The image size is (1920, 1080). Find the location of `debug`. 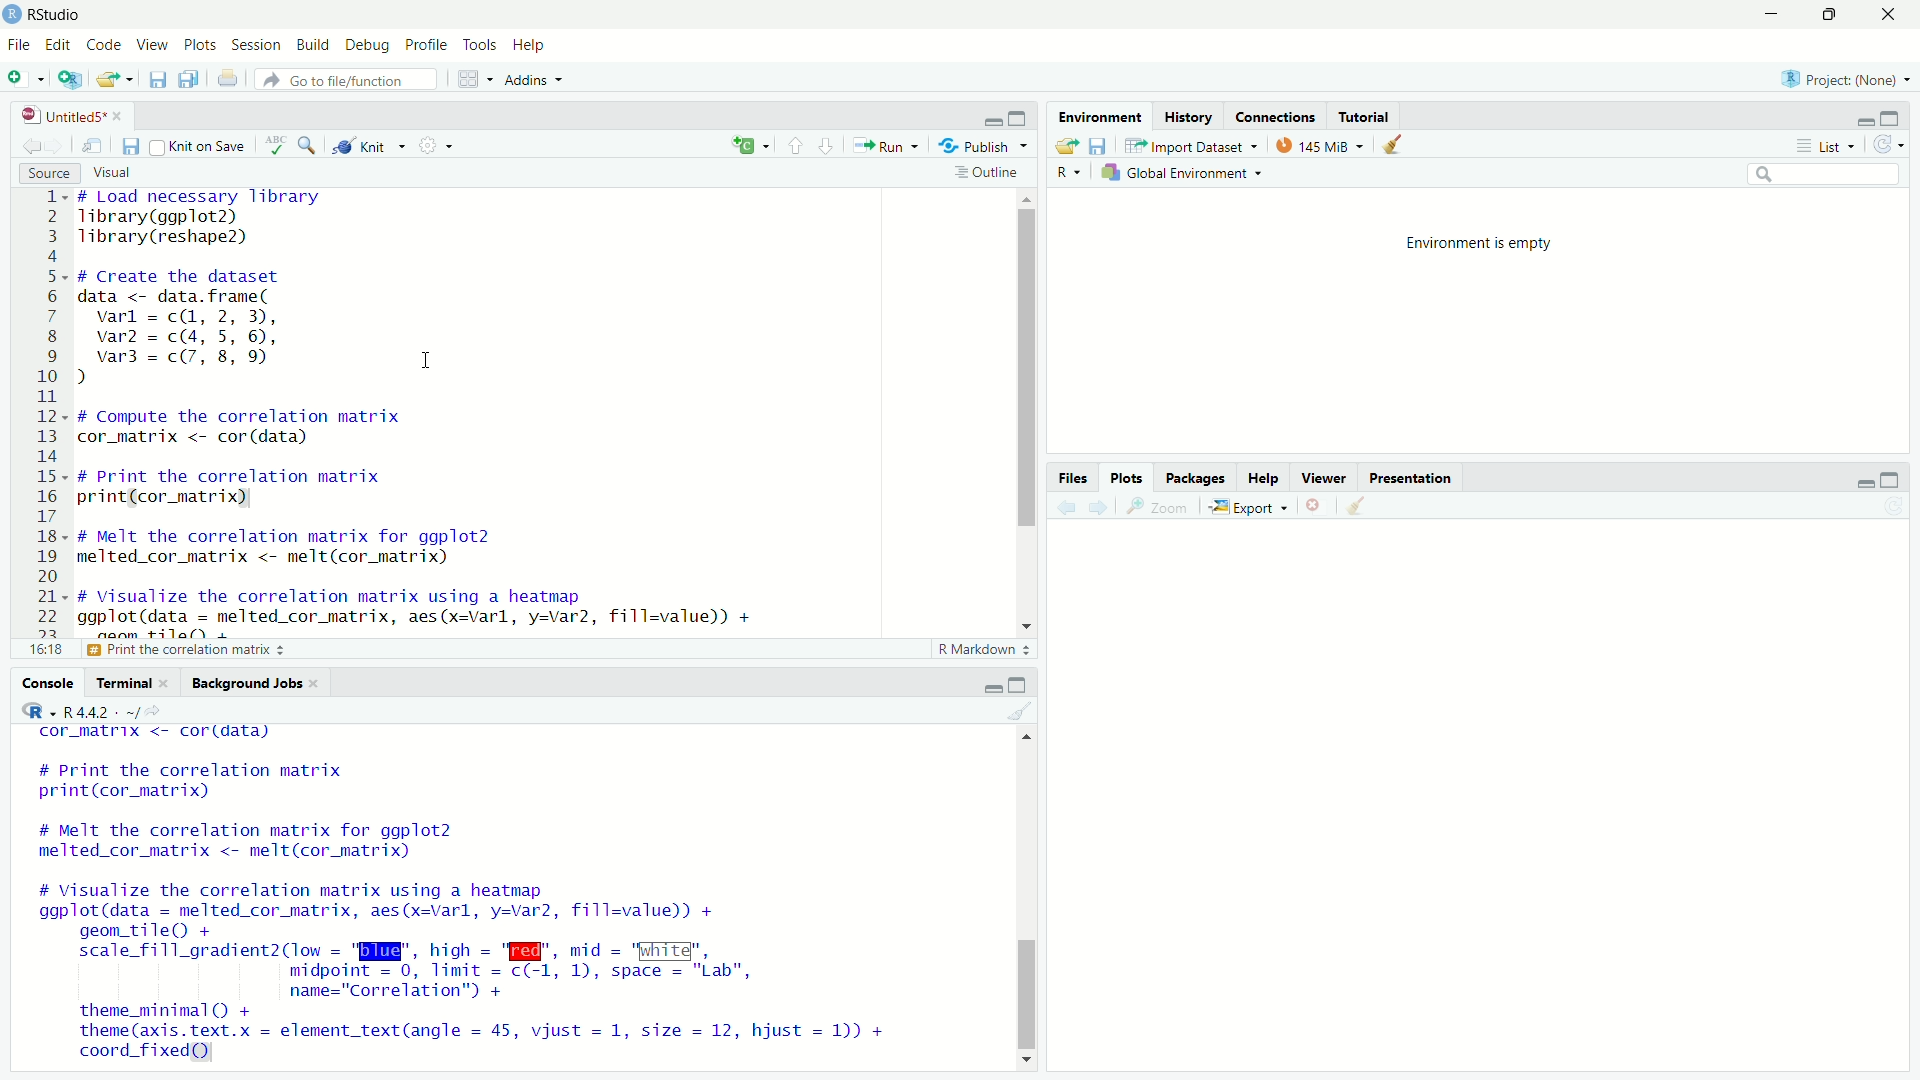

debug is located at coordinates (369, 44).